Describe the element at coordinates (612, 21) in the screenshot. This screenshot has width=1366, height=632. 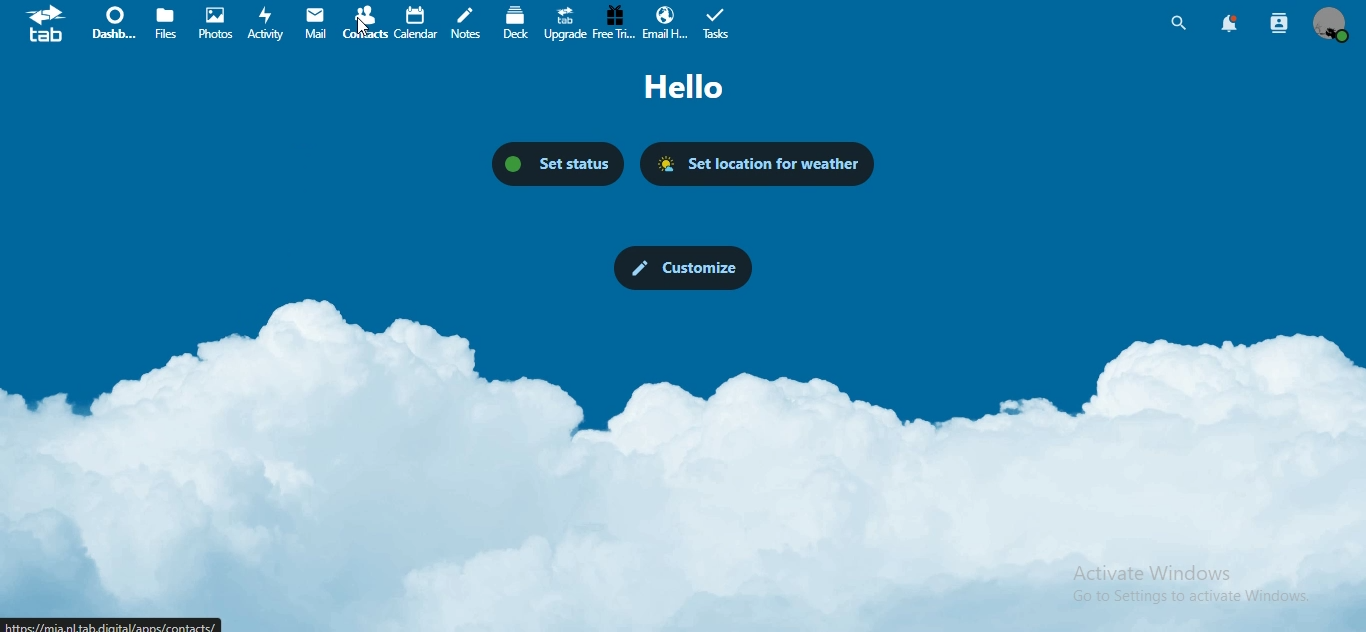
I see `free trial` at that location.